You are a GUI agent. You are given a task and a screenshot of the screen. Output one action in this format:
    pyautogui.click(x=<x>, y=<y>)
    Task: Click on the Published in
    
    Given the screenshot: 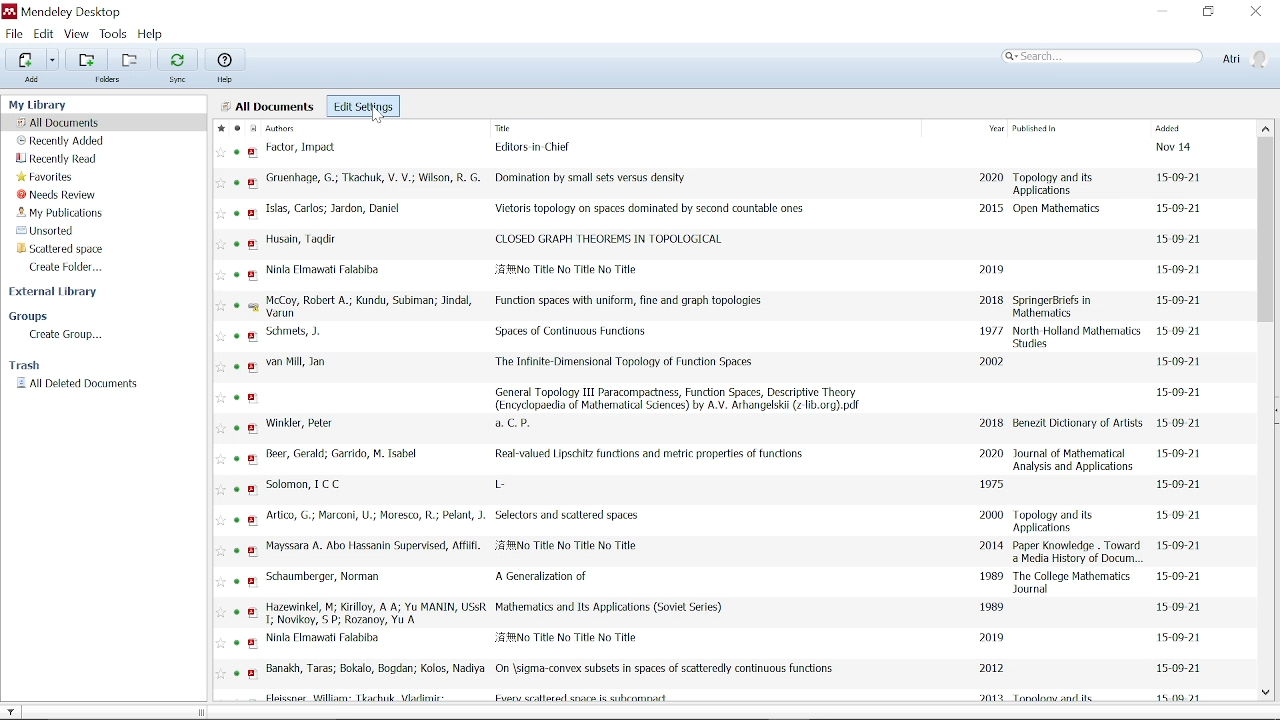 What is the action you would take?
    pyautogui.click(x=1033, y=128)
    